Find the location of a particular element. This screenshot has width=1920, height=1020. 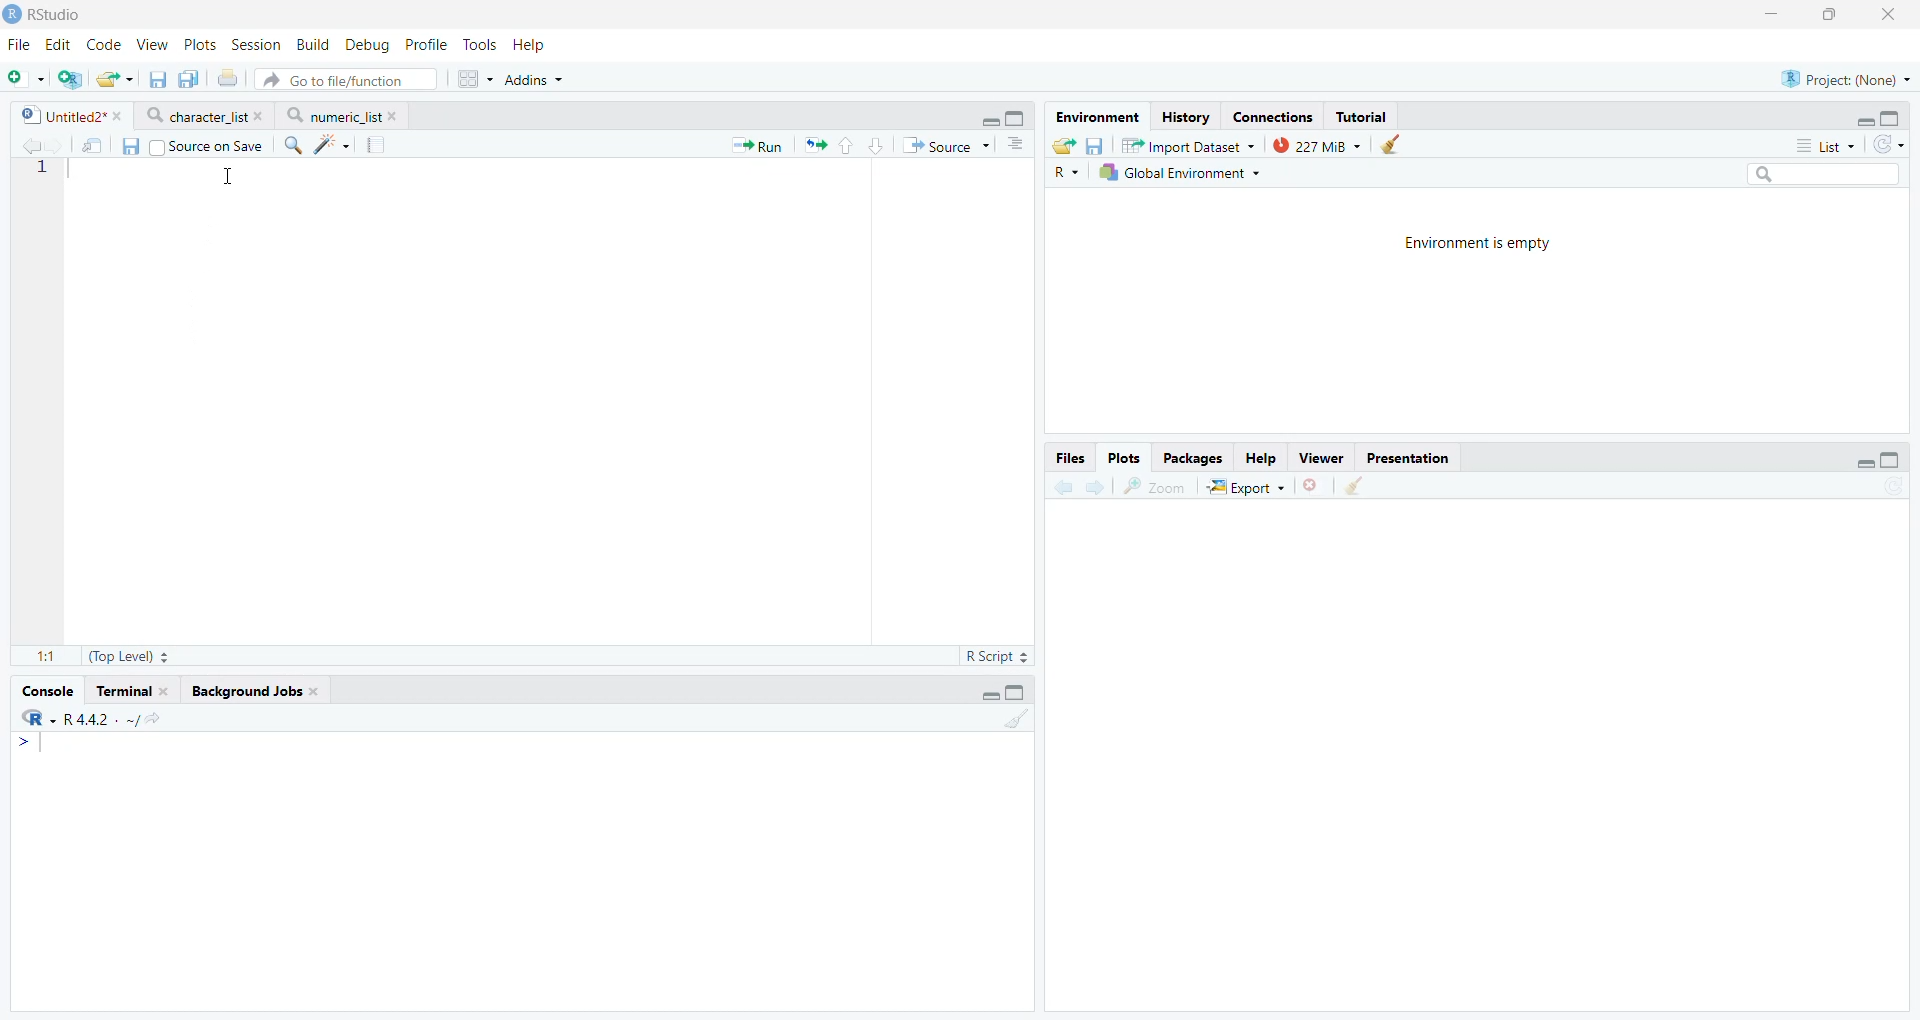

Save is located at coordinates (1096, 146).